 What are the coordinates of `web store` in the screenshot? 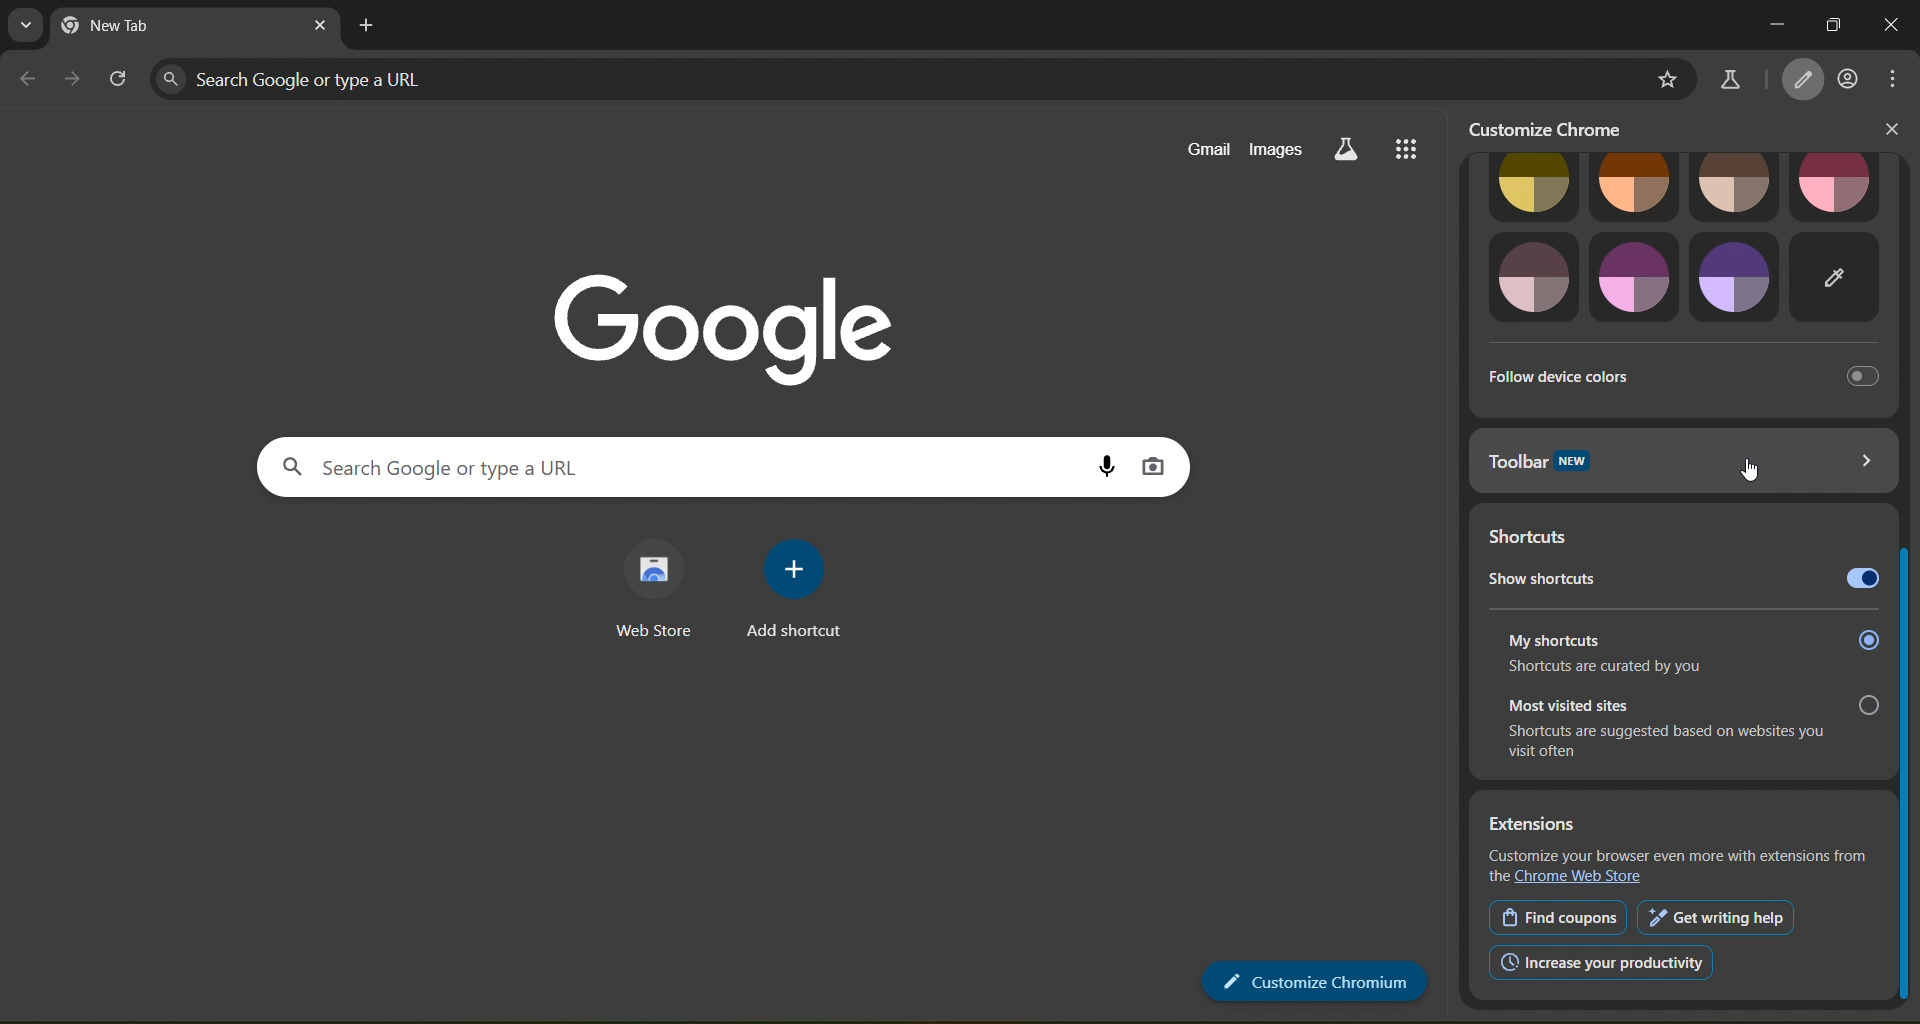 It's located at (655, 587).